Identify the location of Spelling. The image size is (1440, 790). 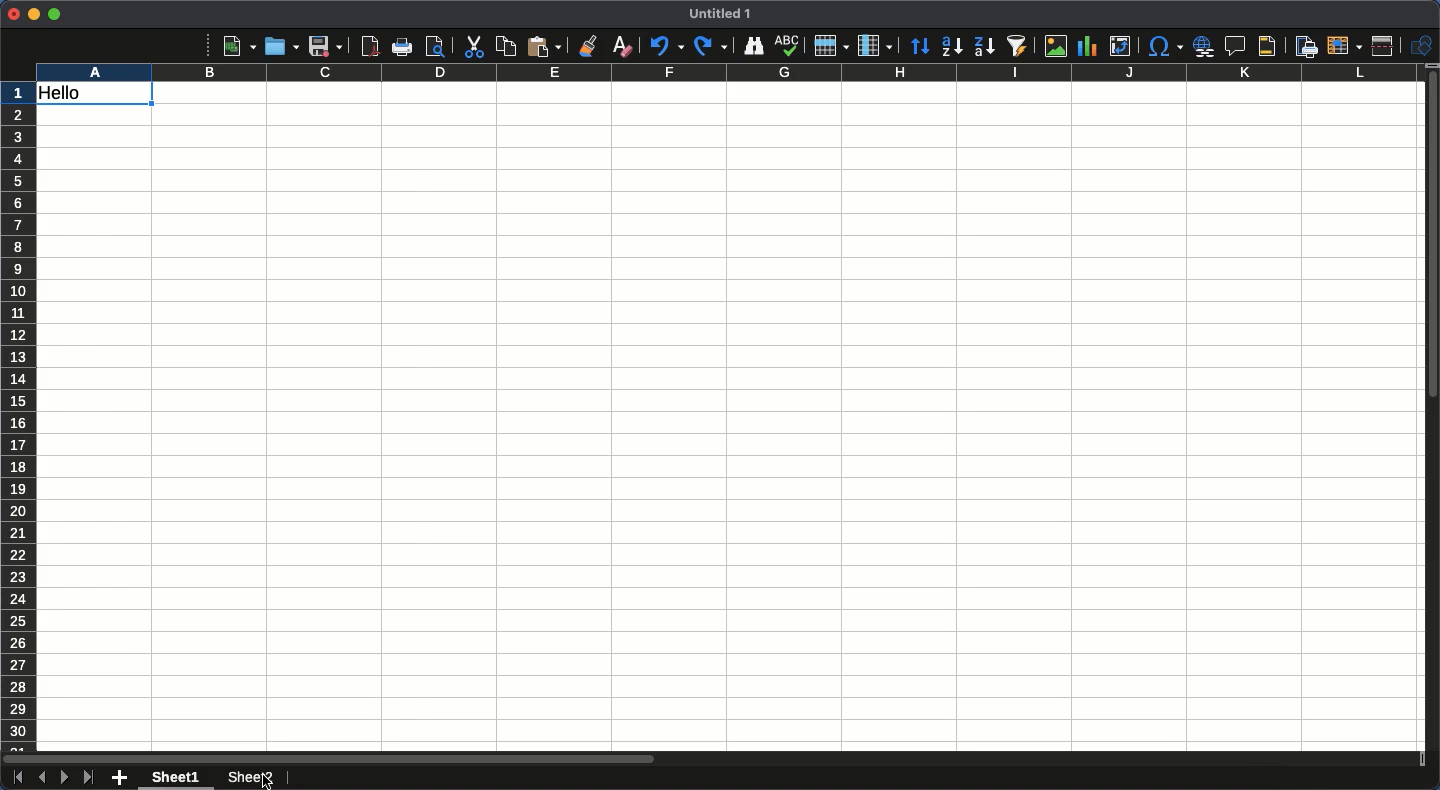
(787, 46).